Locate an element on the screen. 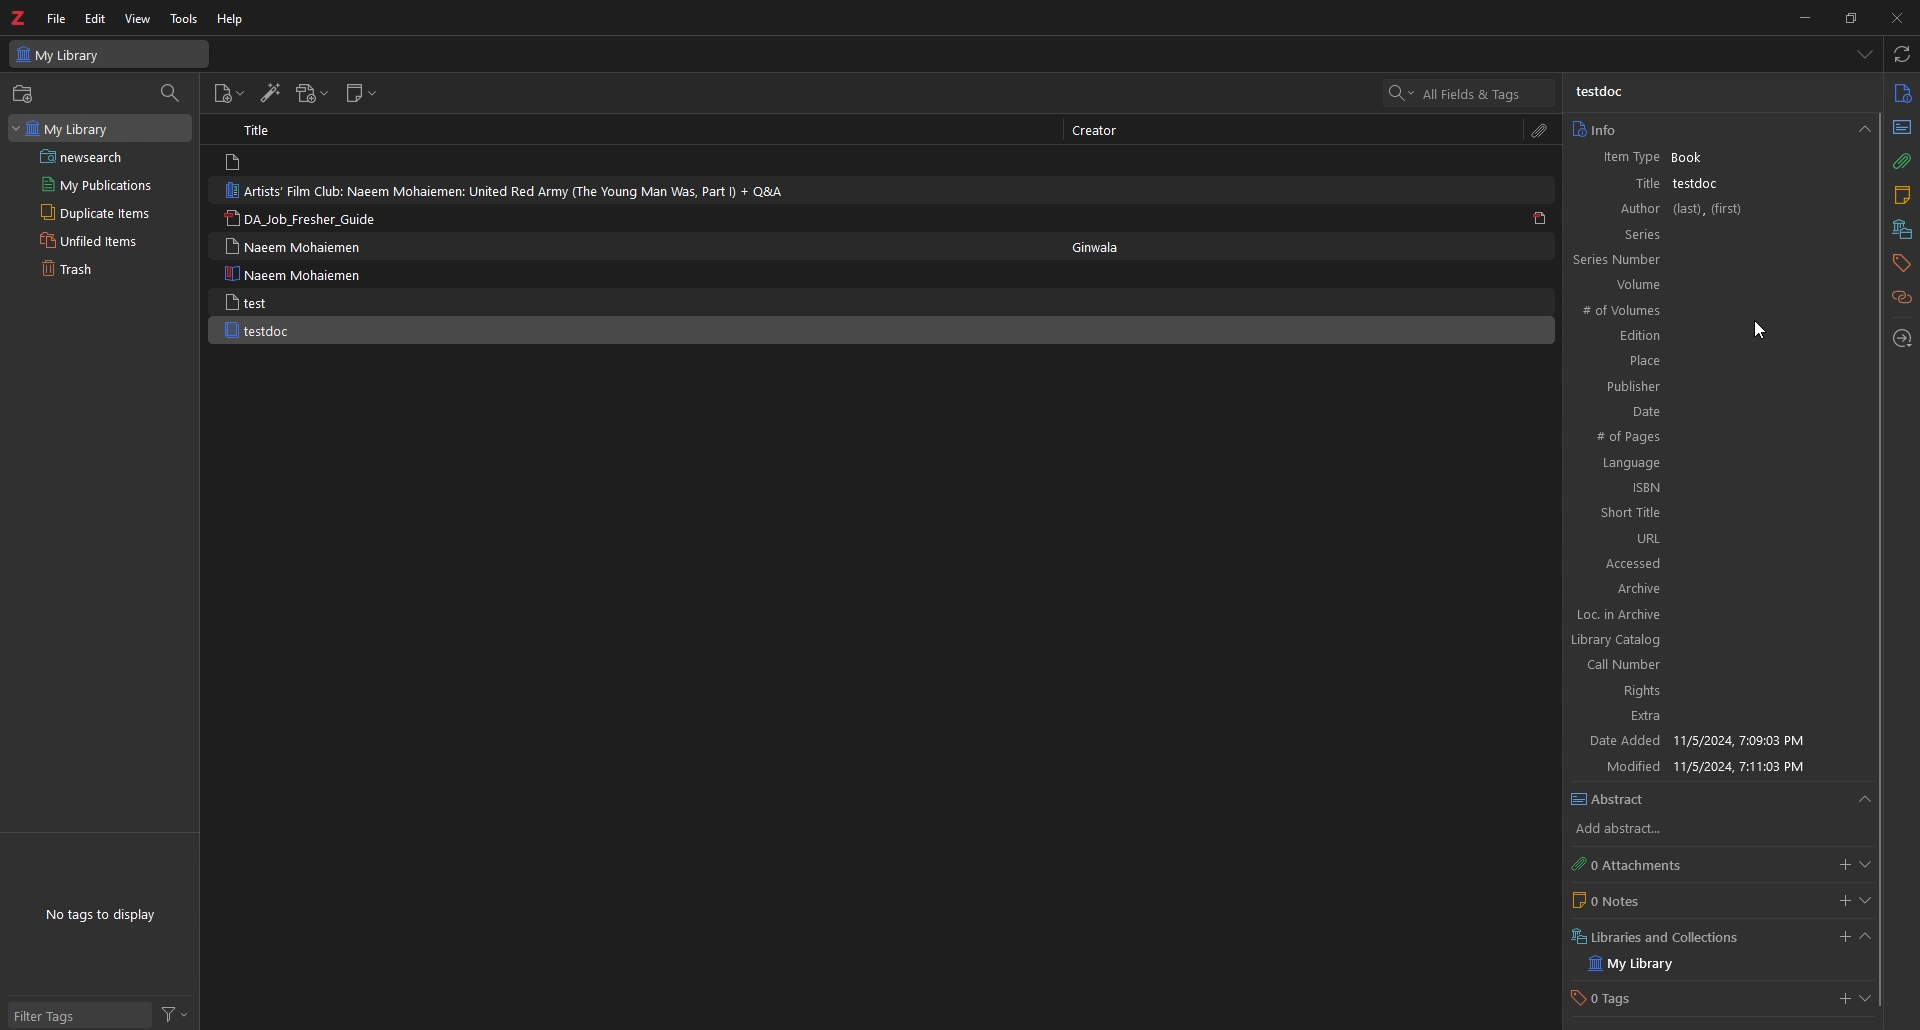  Trash is located at coordinates (98, 269).